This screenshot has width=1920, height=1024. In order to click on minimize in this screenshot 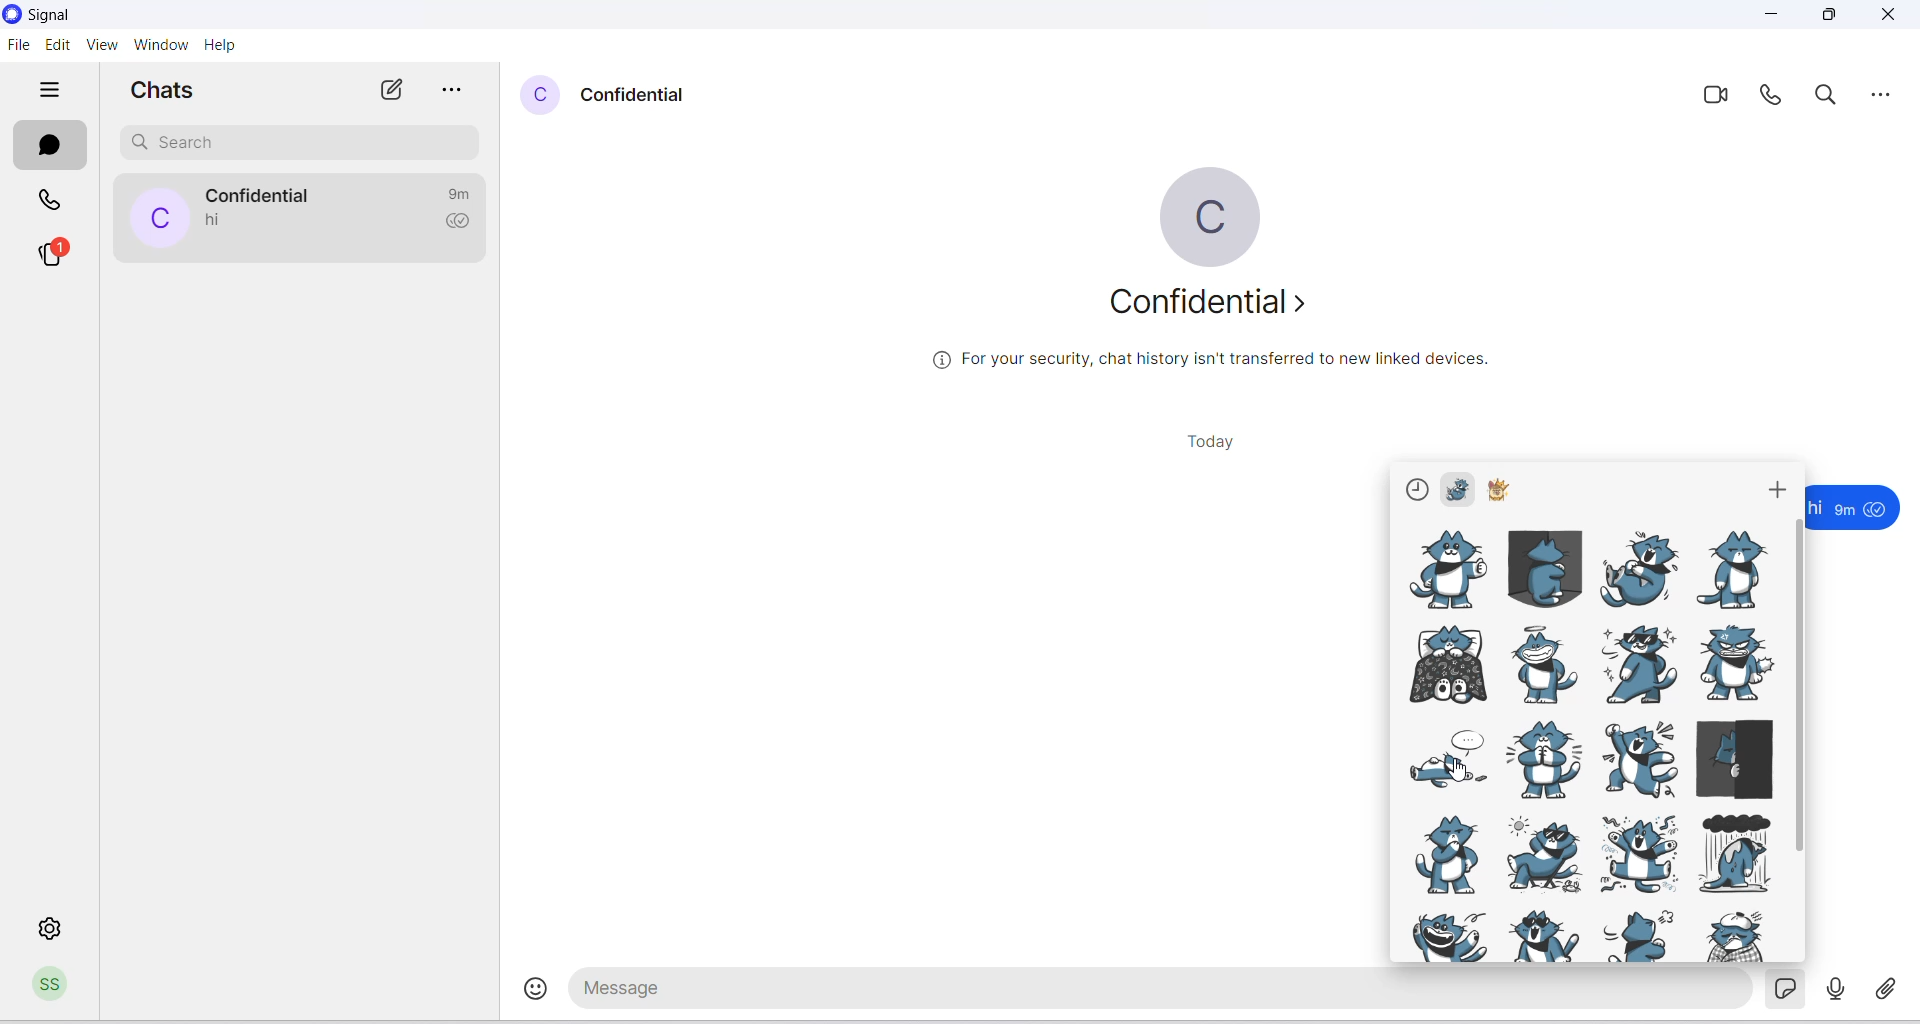, I will do `click(1772, 18)`.